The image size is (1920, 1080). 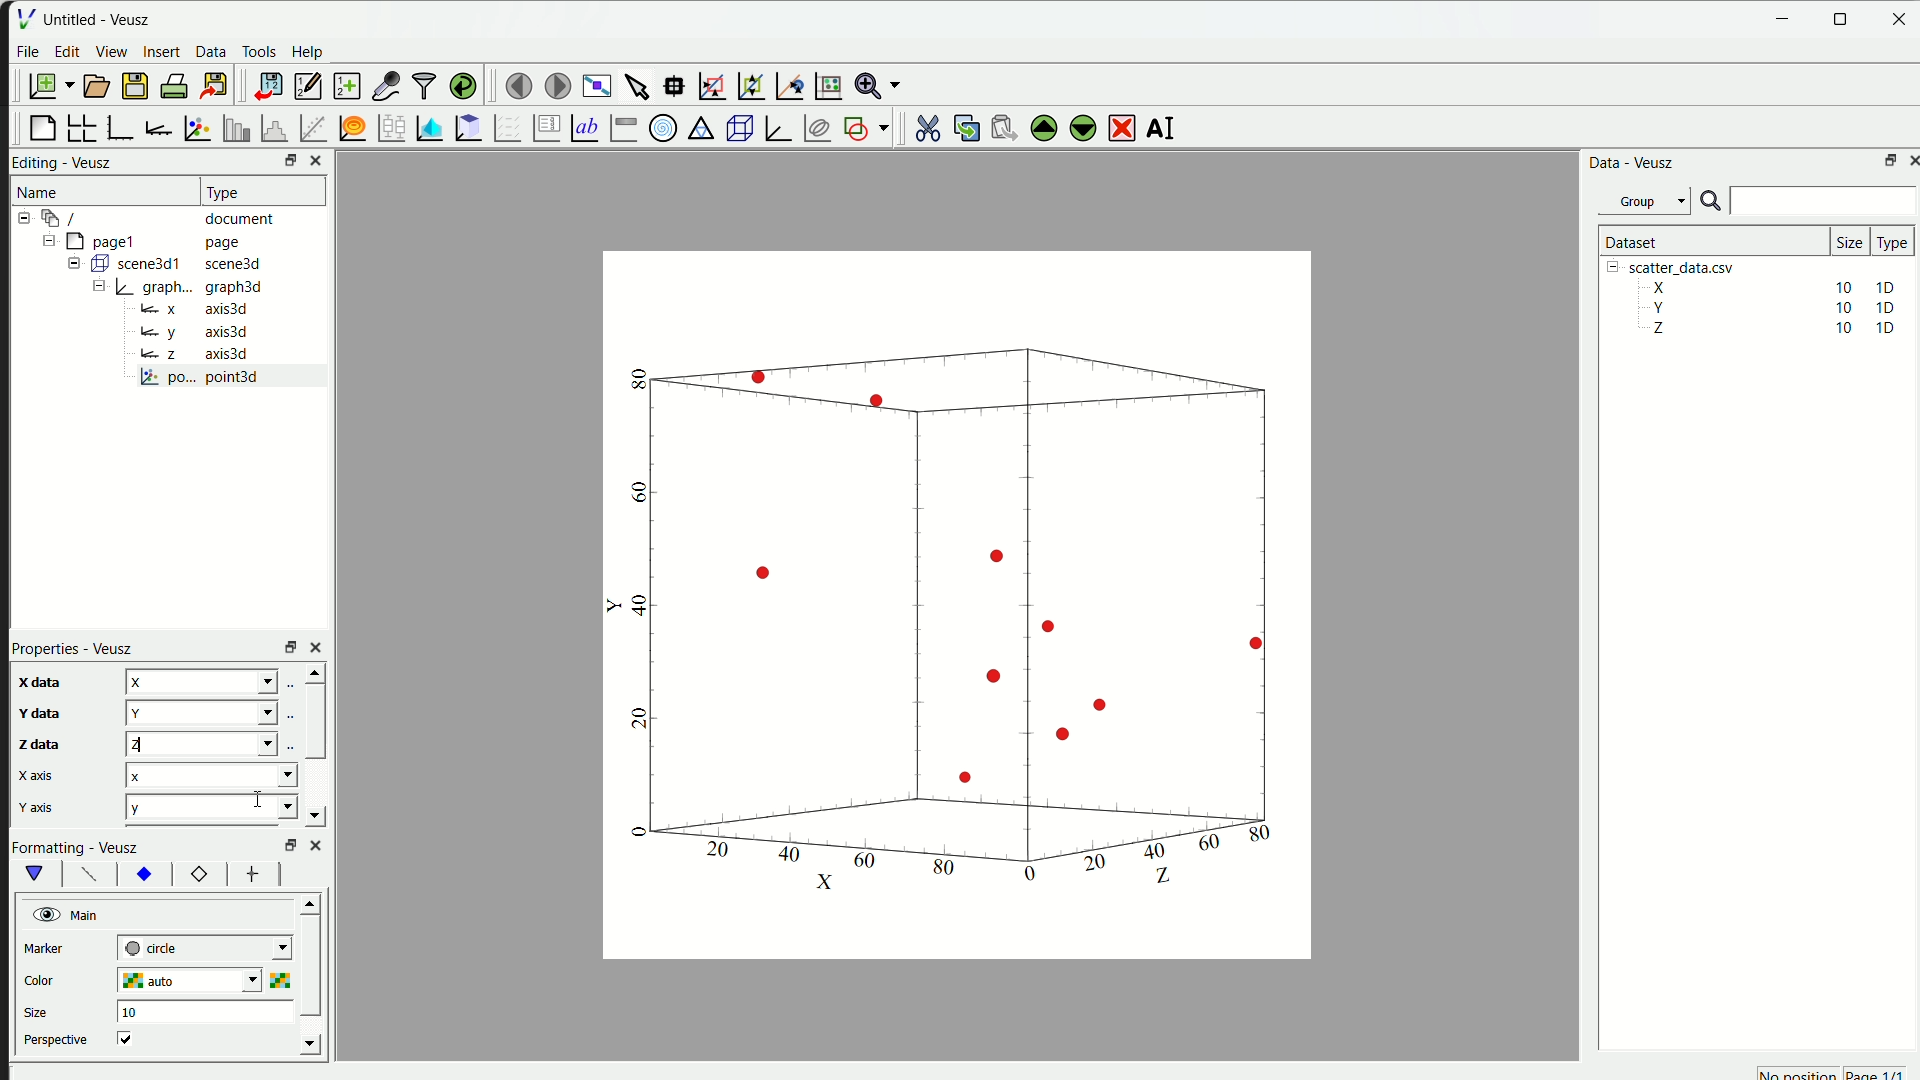 What do you see at coordinates (193, 874) in the screenshot?
I see `12` at bounding box center [193, 874].